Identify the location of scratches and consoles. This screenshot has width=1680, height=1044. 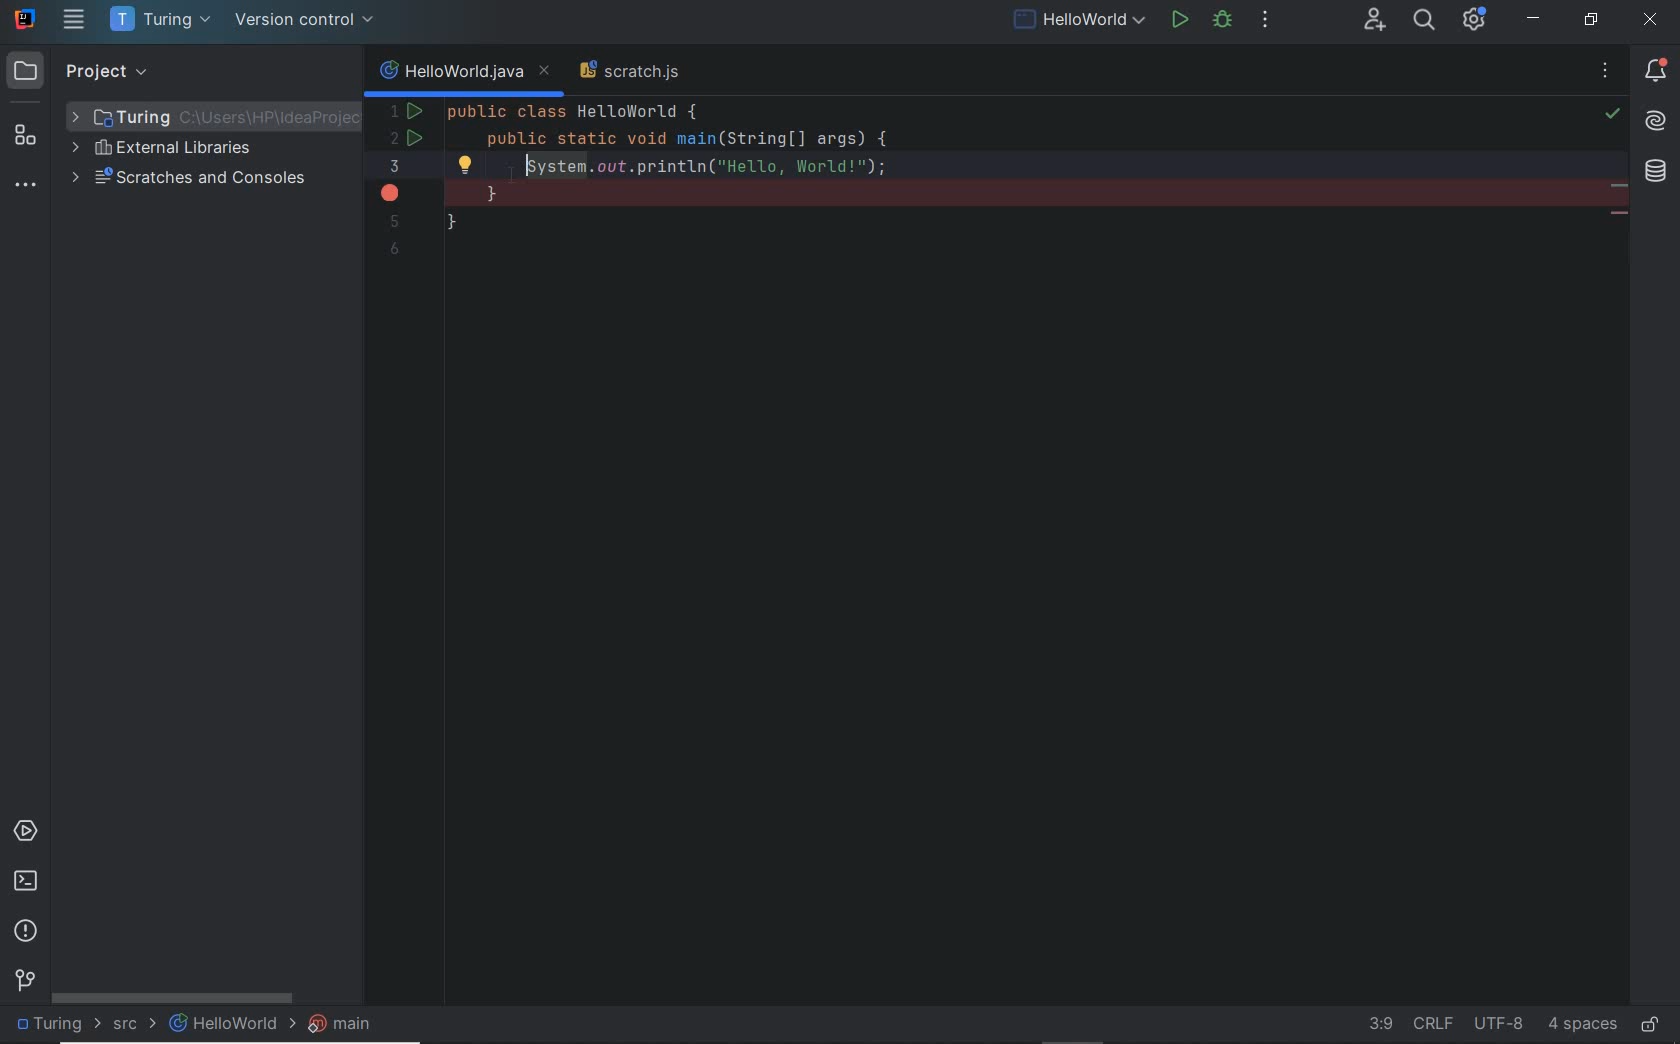
(192, 180).